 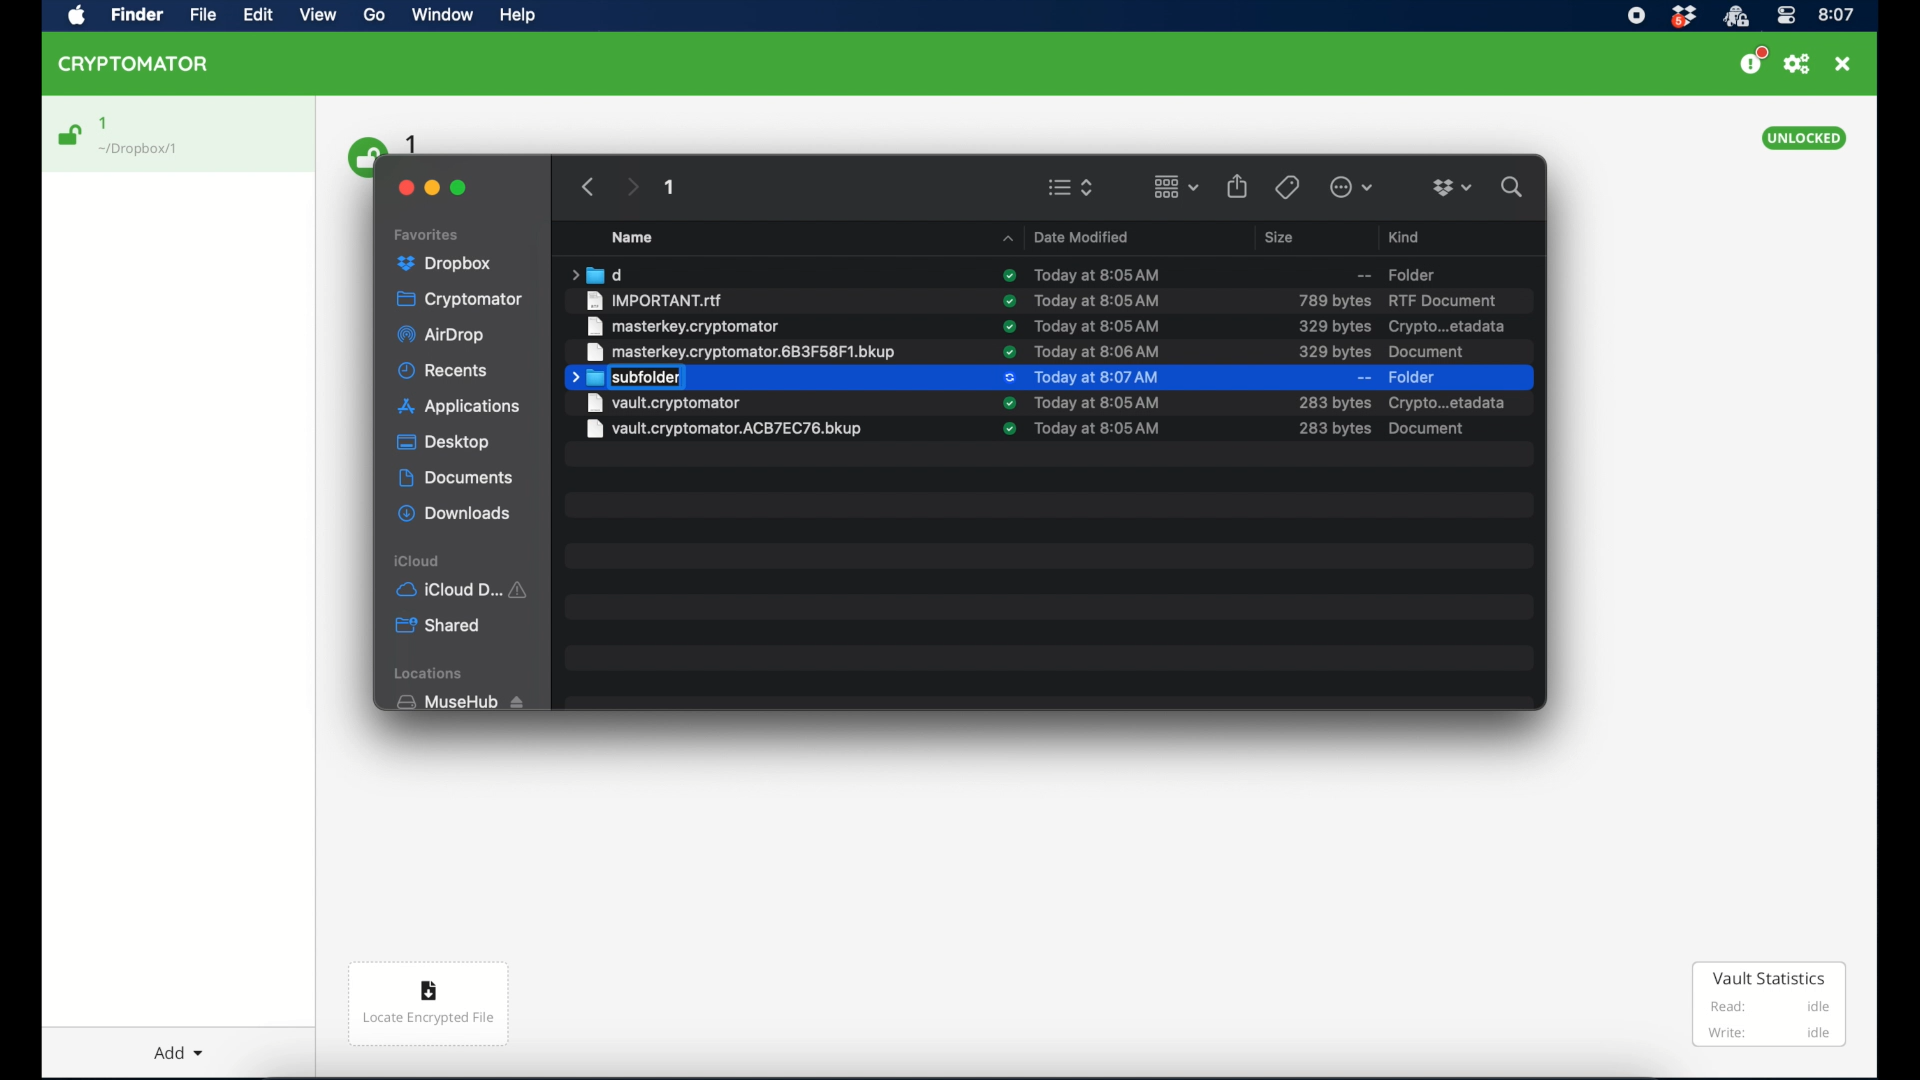 What do you see at coordinates (1175, 186) in the screenshot?
I see `change item grouping` at bounding box center [1175, 186].